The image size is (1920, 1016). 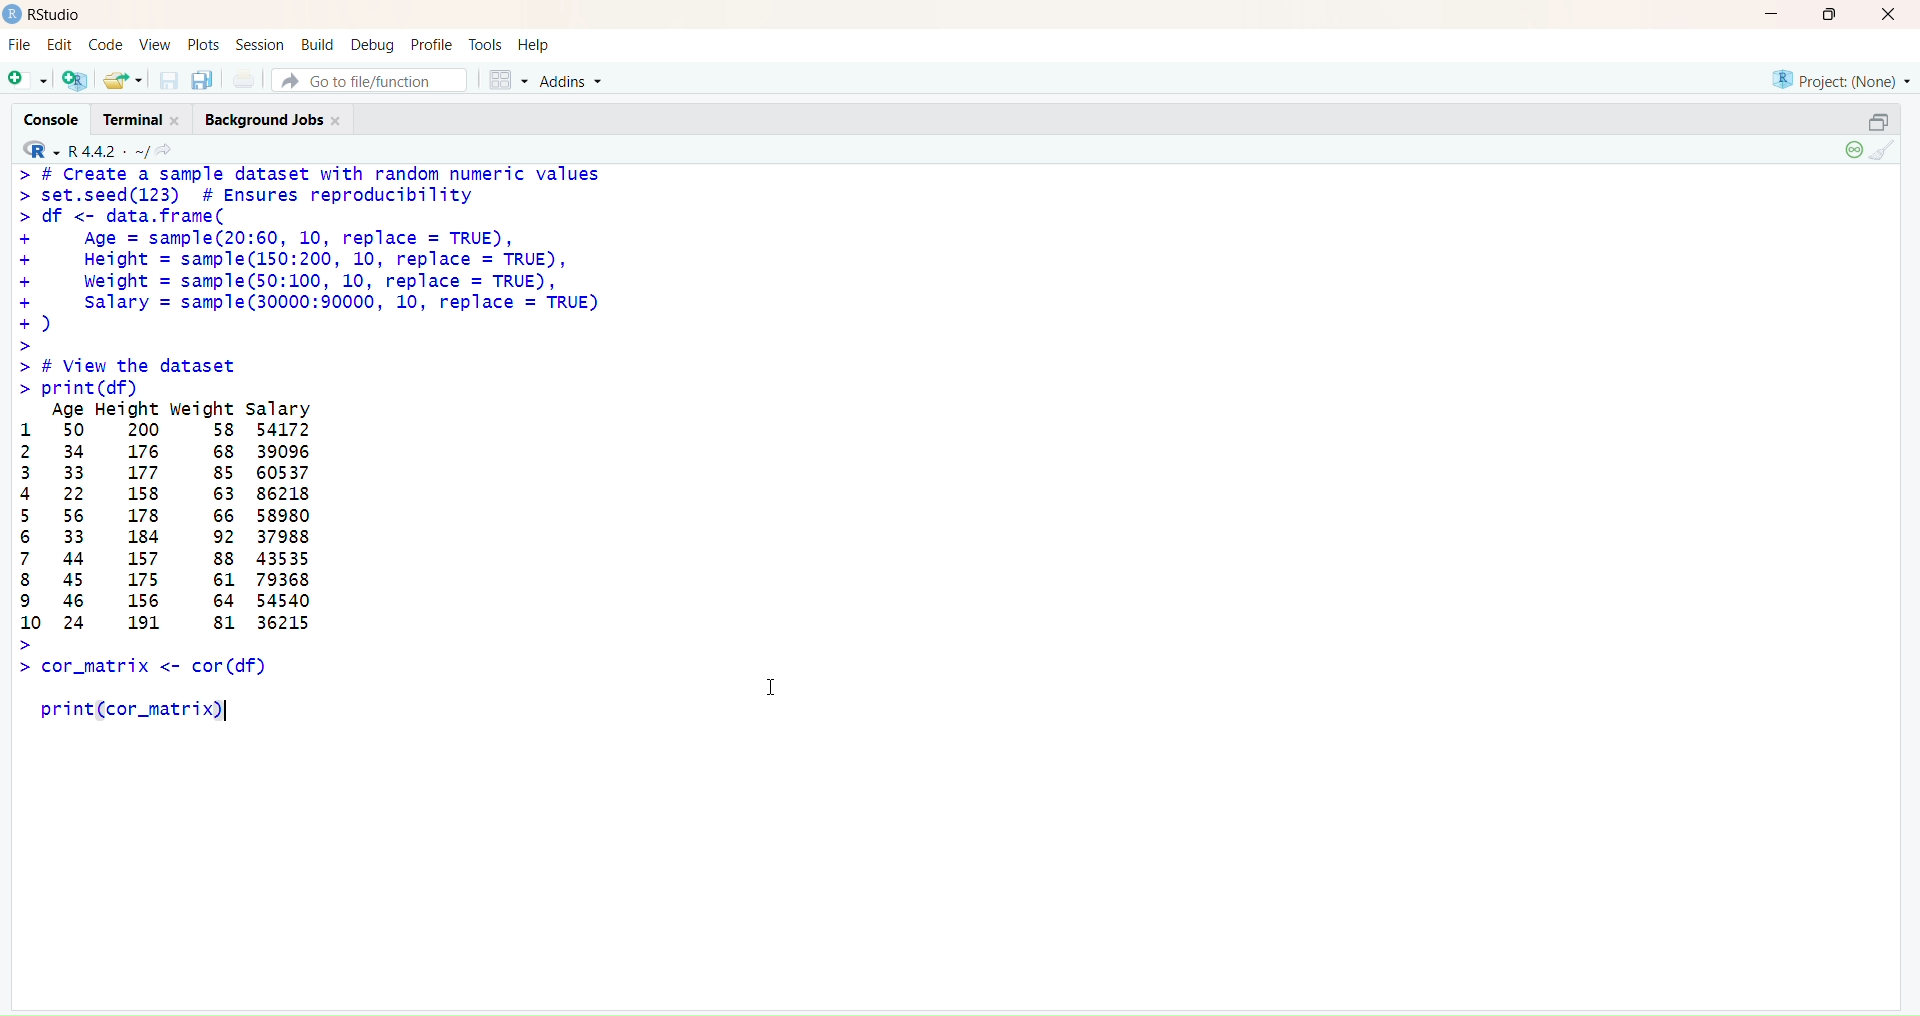 What do you see at coordinates (148, 120) in the screenshot?
I see `Terminal` at bounding box center [148, 120].